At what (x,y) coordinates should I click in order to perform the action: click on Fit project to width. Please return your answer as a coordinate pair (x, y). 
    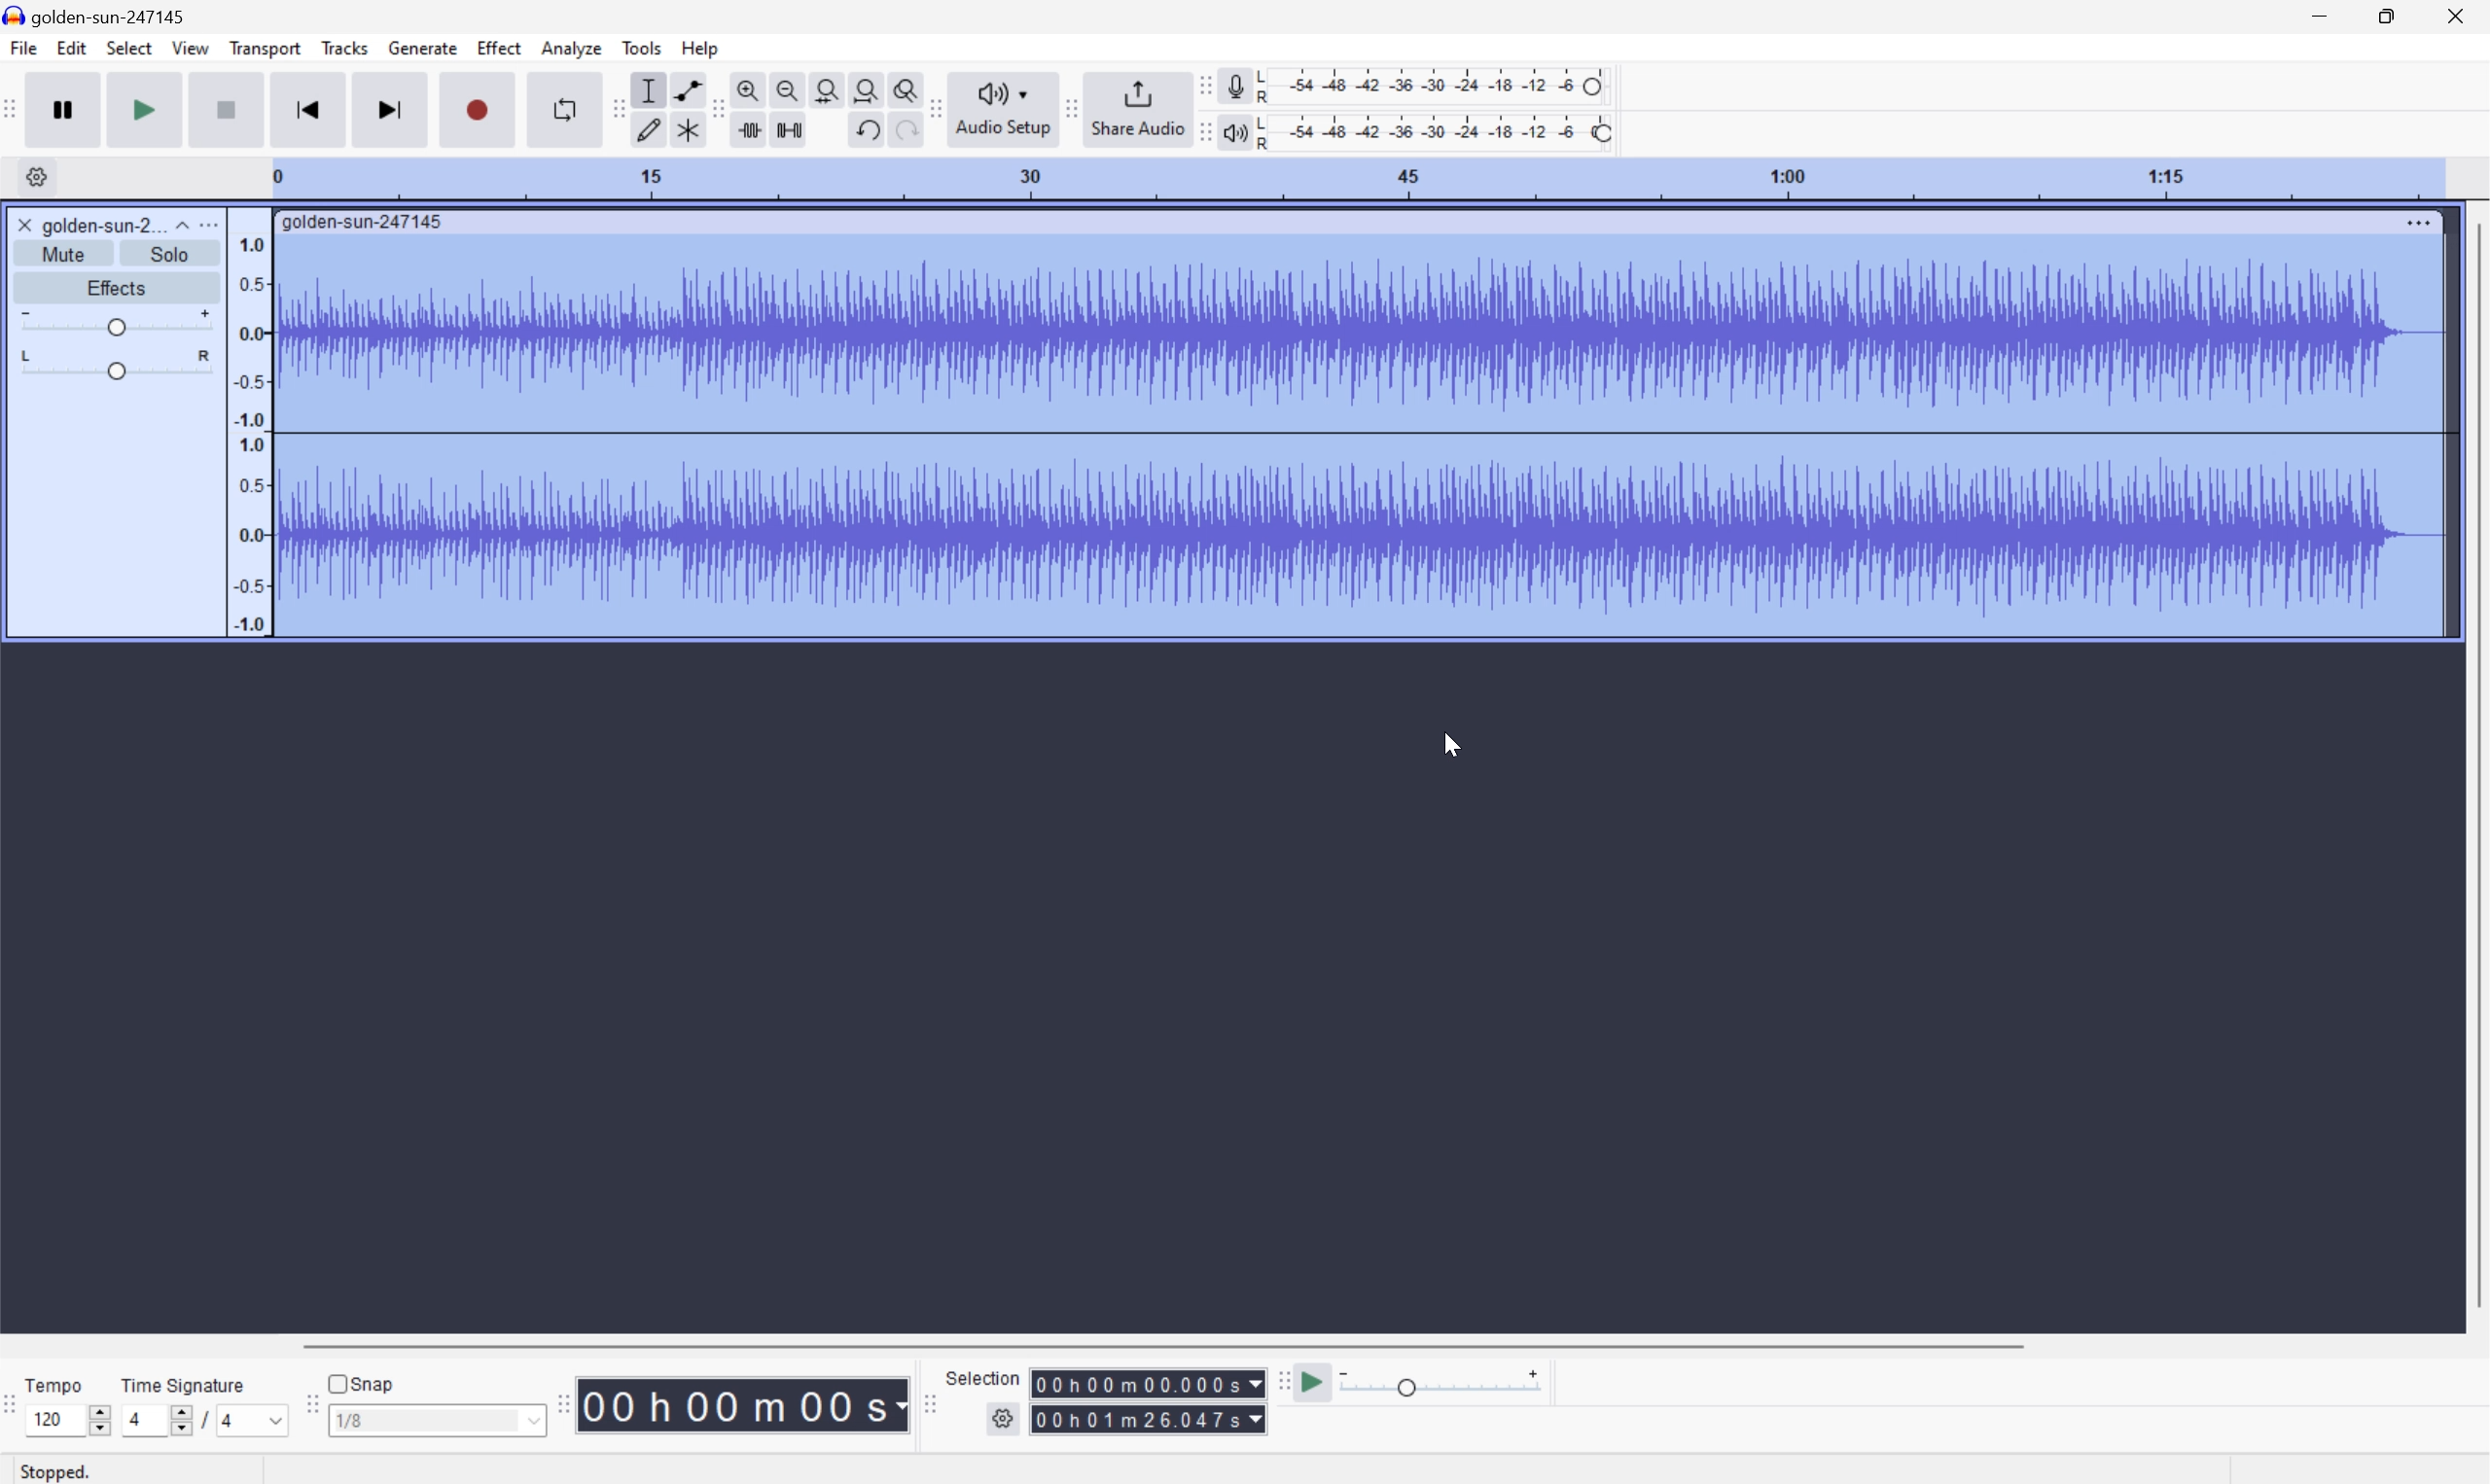
    Looking at the image, I should click on (867, 90).